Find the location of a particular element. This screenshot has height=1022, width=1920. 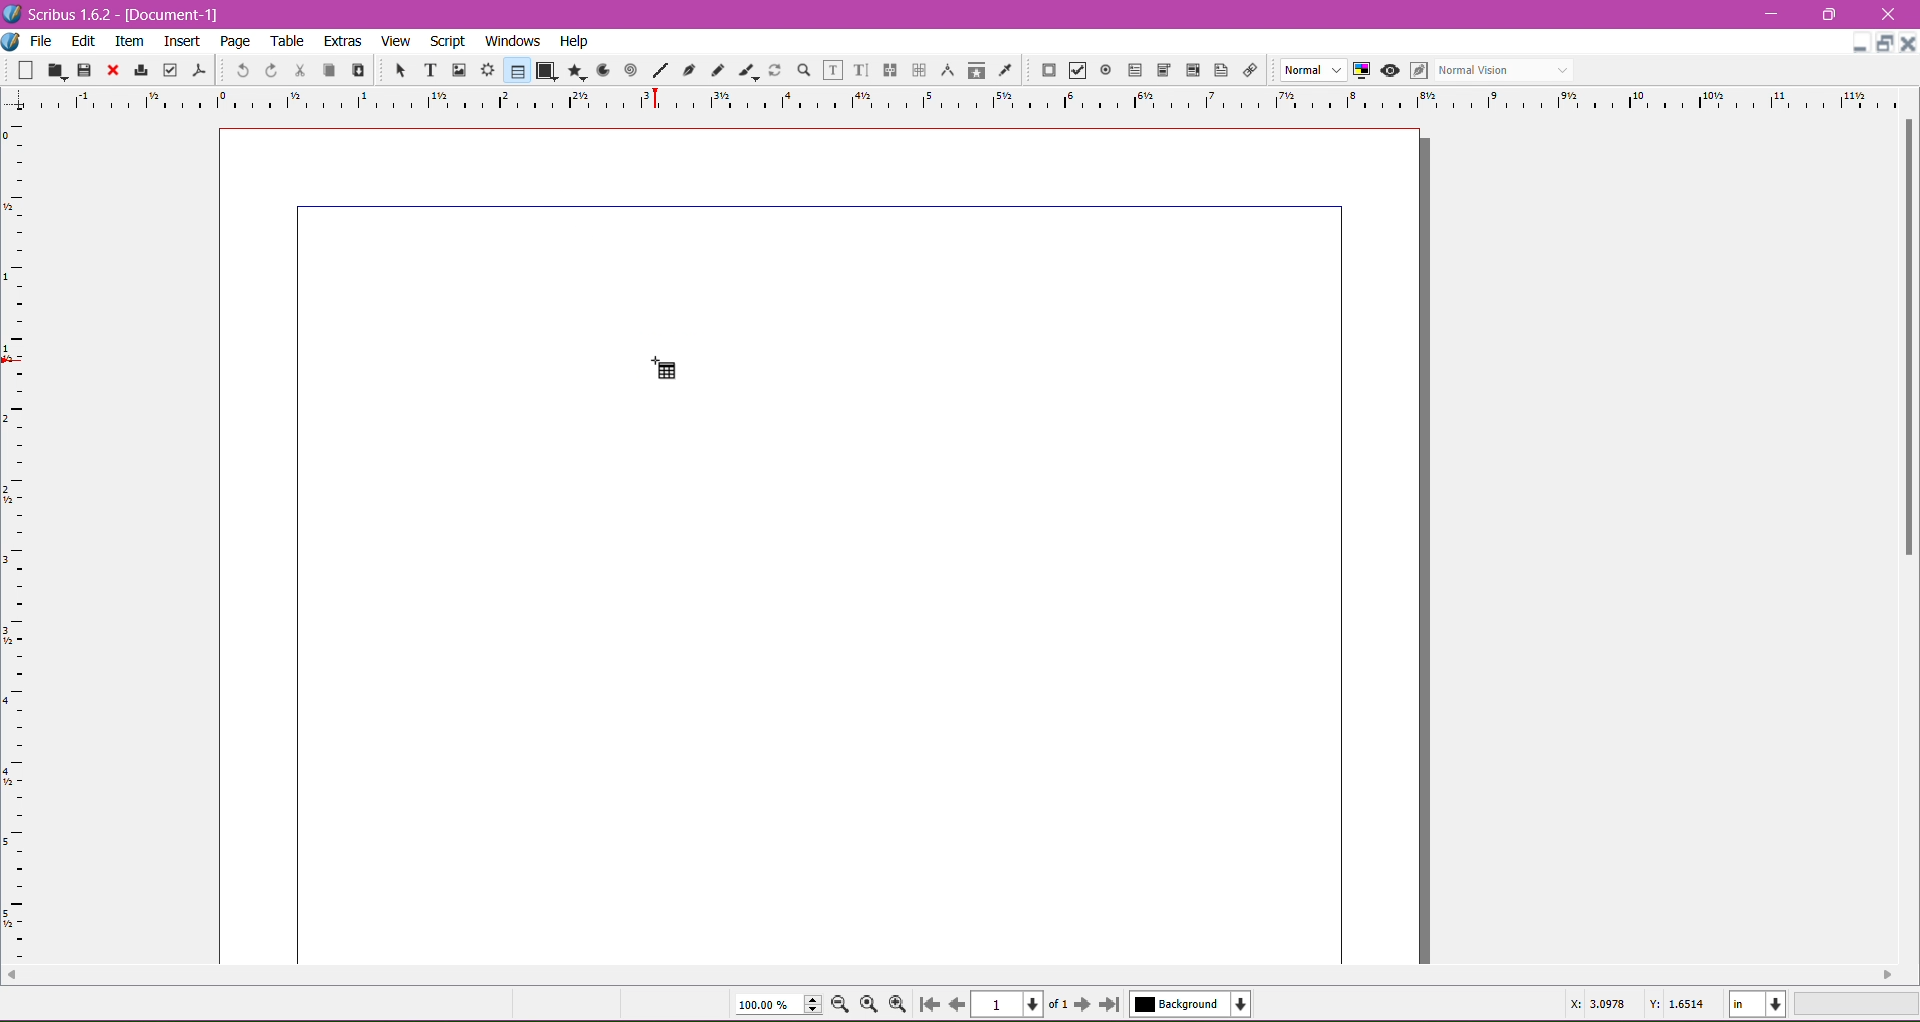

Unlink Text Frames is located at coordinates (917, 72).